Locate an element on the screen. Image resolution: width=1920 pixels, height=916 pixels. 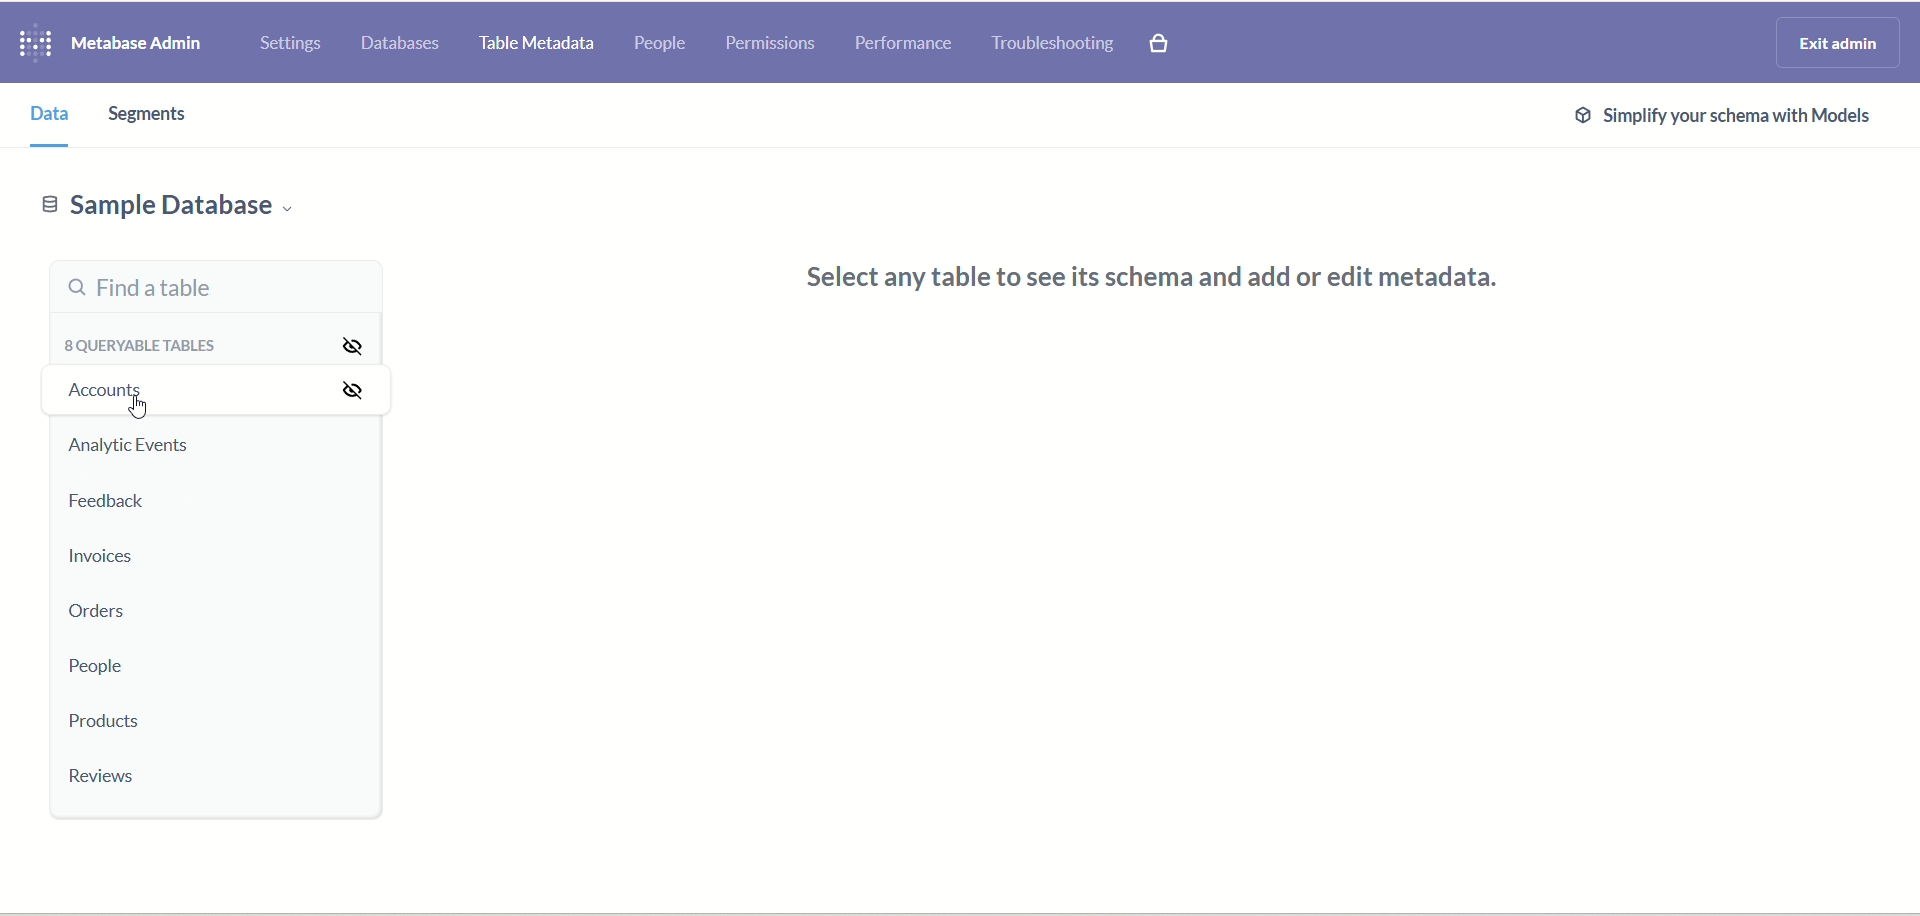
exit admin is located at coordinates (1838, 41).